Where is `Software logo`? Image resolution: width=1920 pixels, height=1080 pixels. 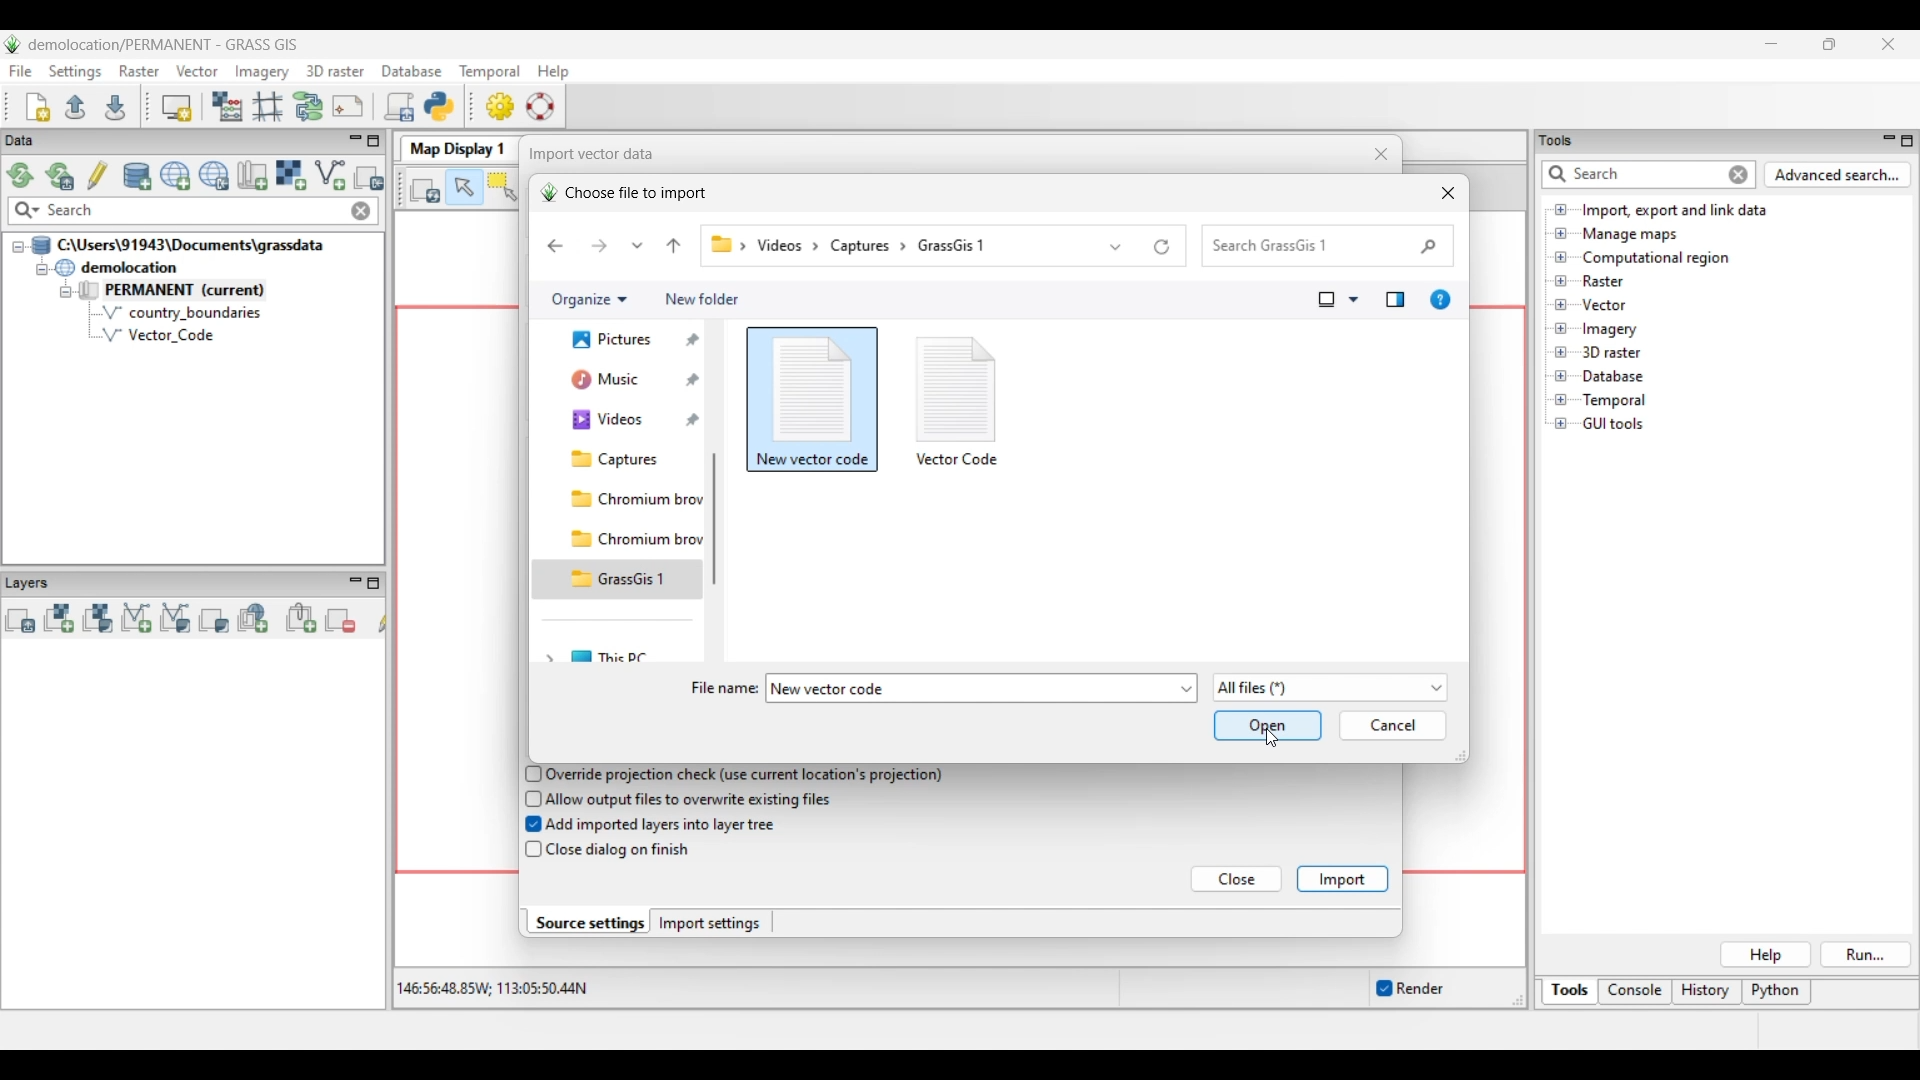 Software logo is located at coordinates (13, 44).